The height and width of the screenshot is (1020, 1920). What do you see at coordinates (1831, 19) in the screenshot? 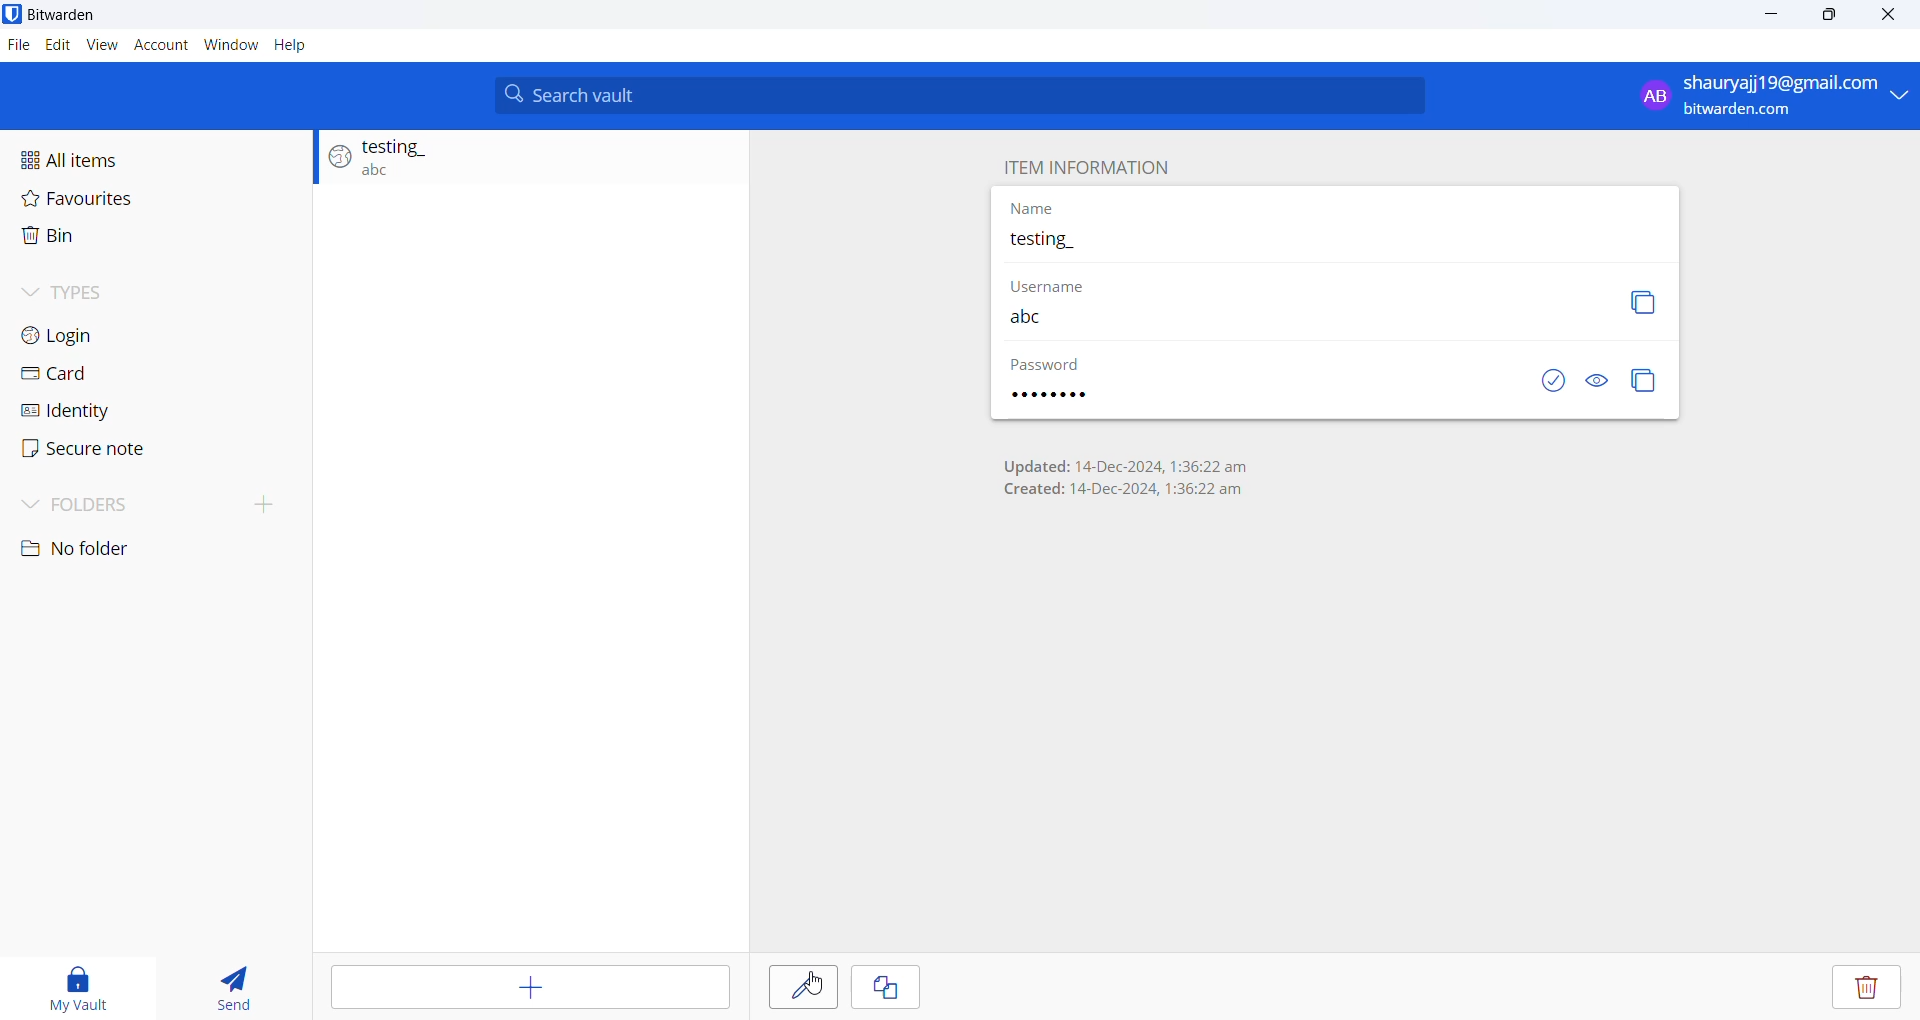
I see `maximise` at bounding box center [1831, 19].